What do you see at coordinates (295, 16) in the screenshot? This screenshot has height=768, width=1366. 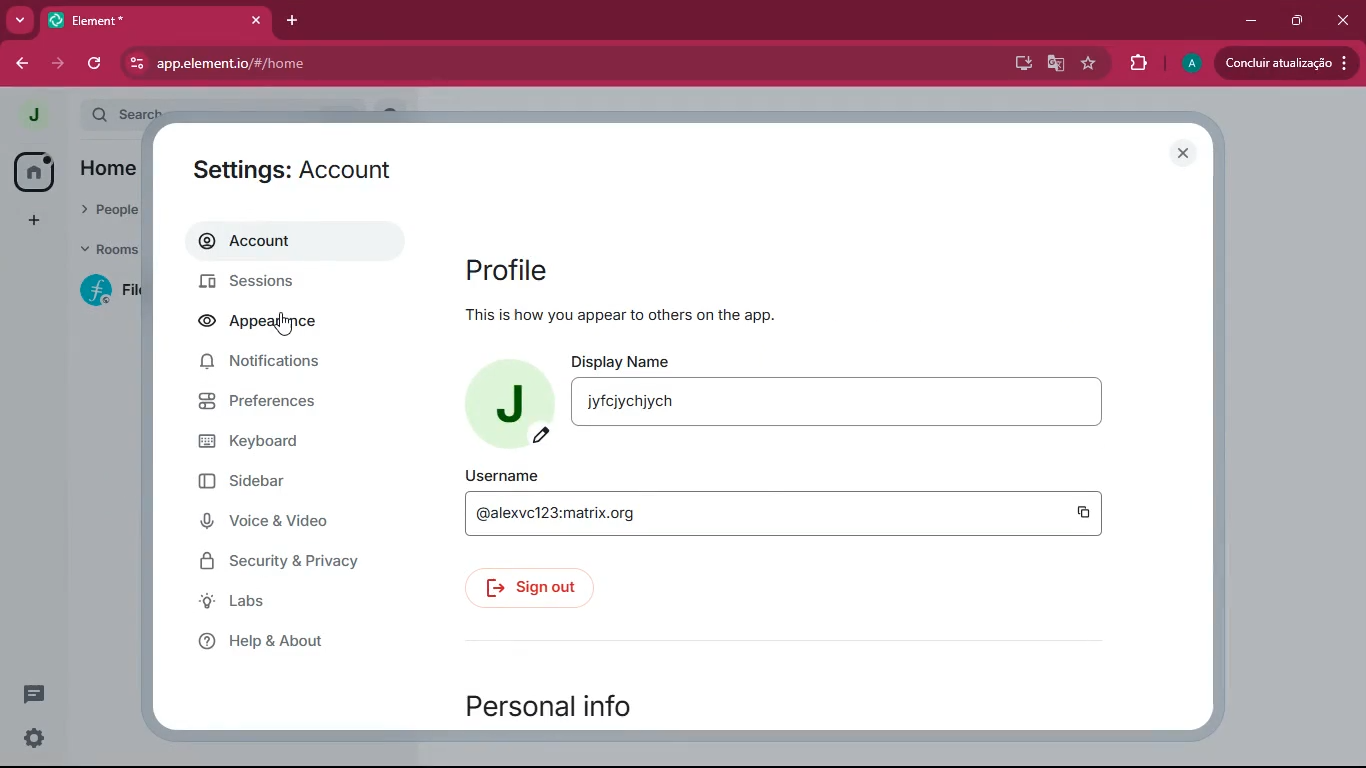 I see `add tab` at bounding box center [295, 16].